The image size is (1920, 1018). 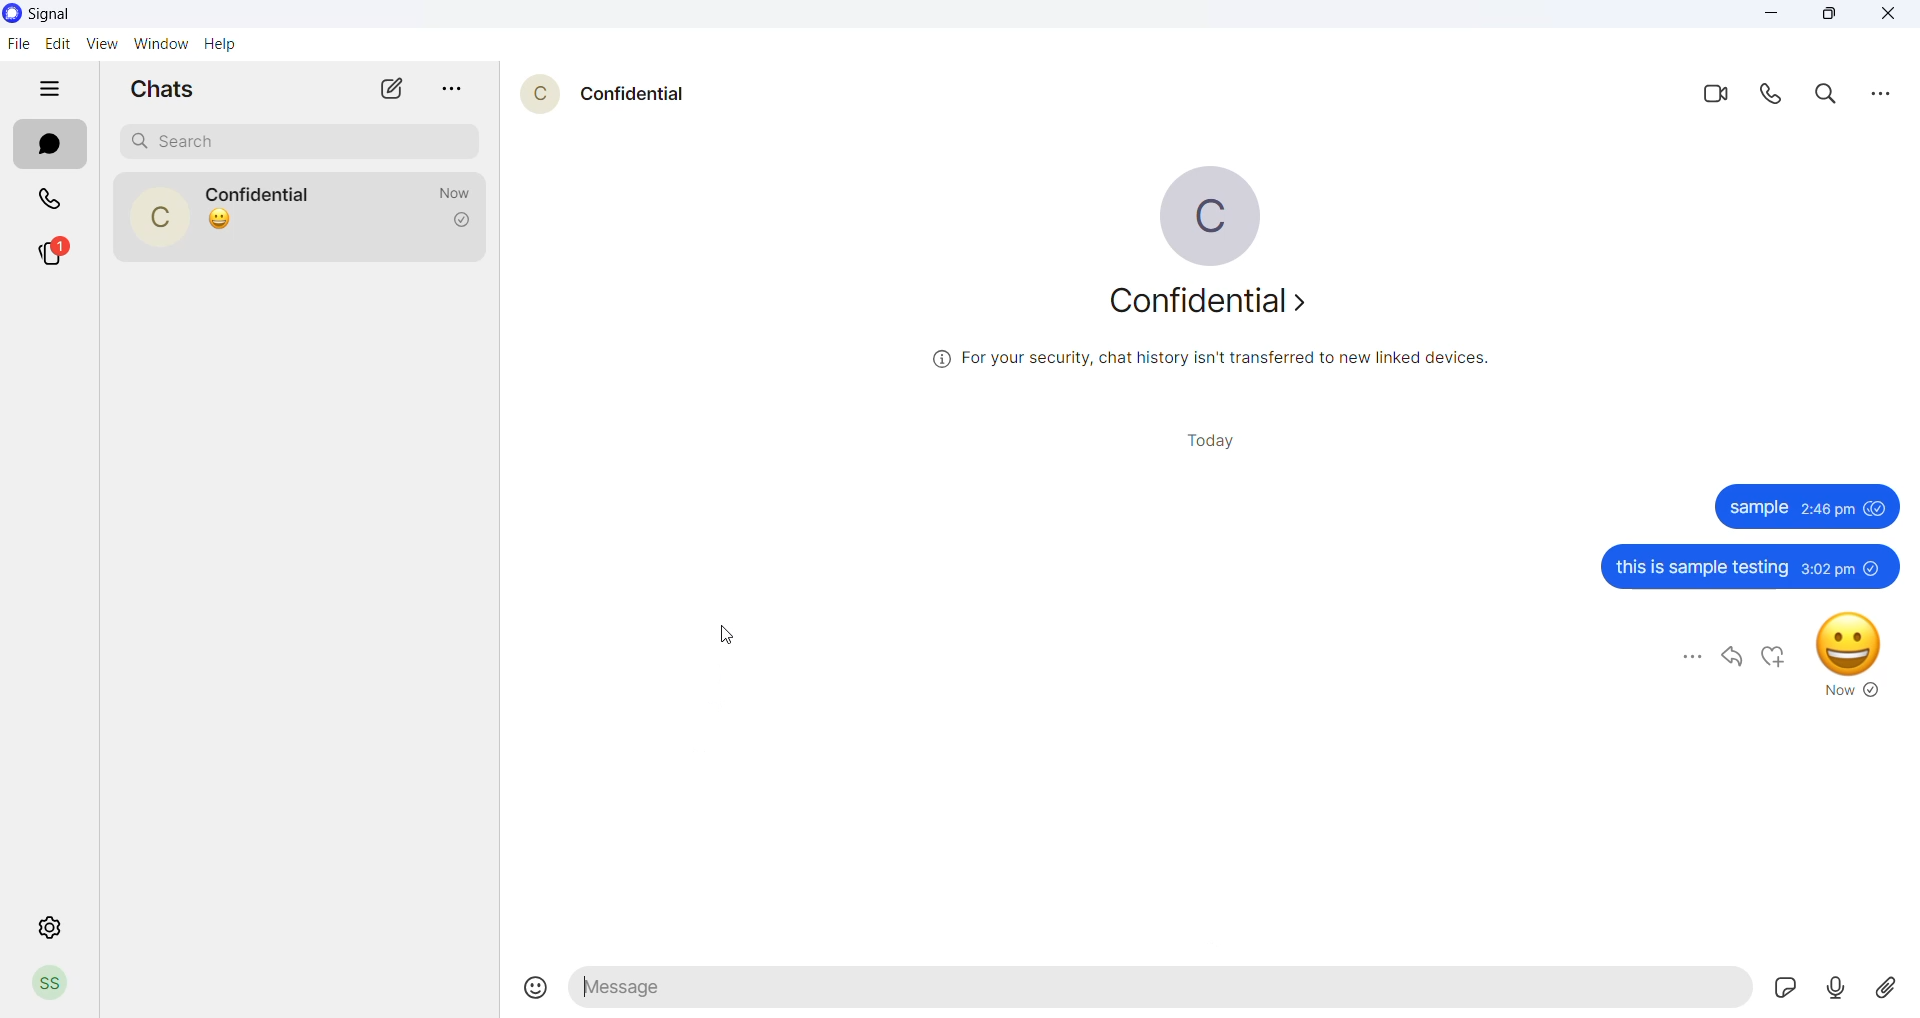 What do you see at coordinates (531, 95) in the screenshot?
I see `contact profile picture` at bounding box center [531, 95].